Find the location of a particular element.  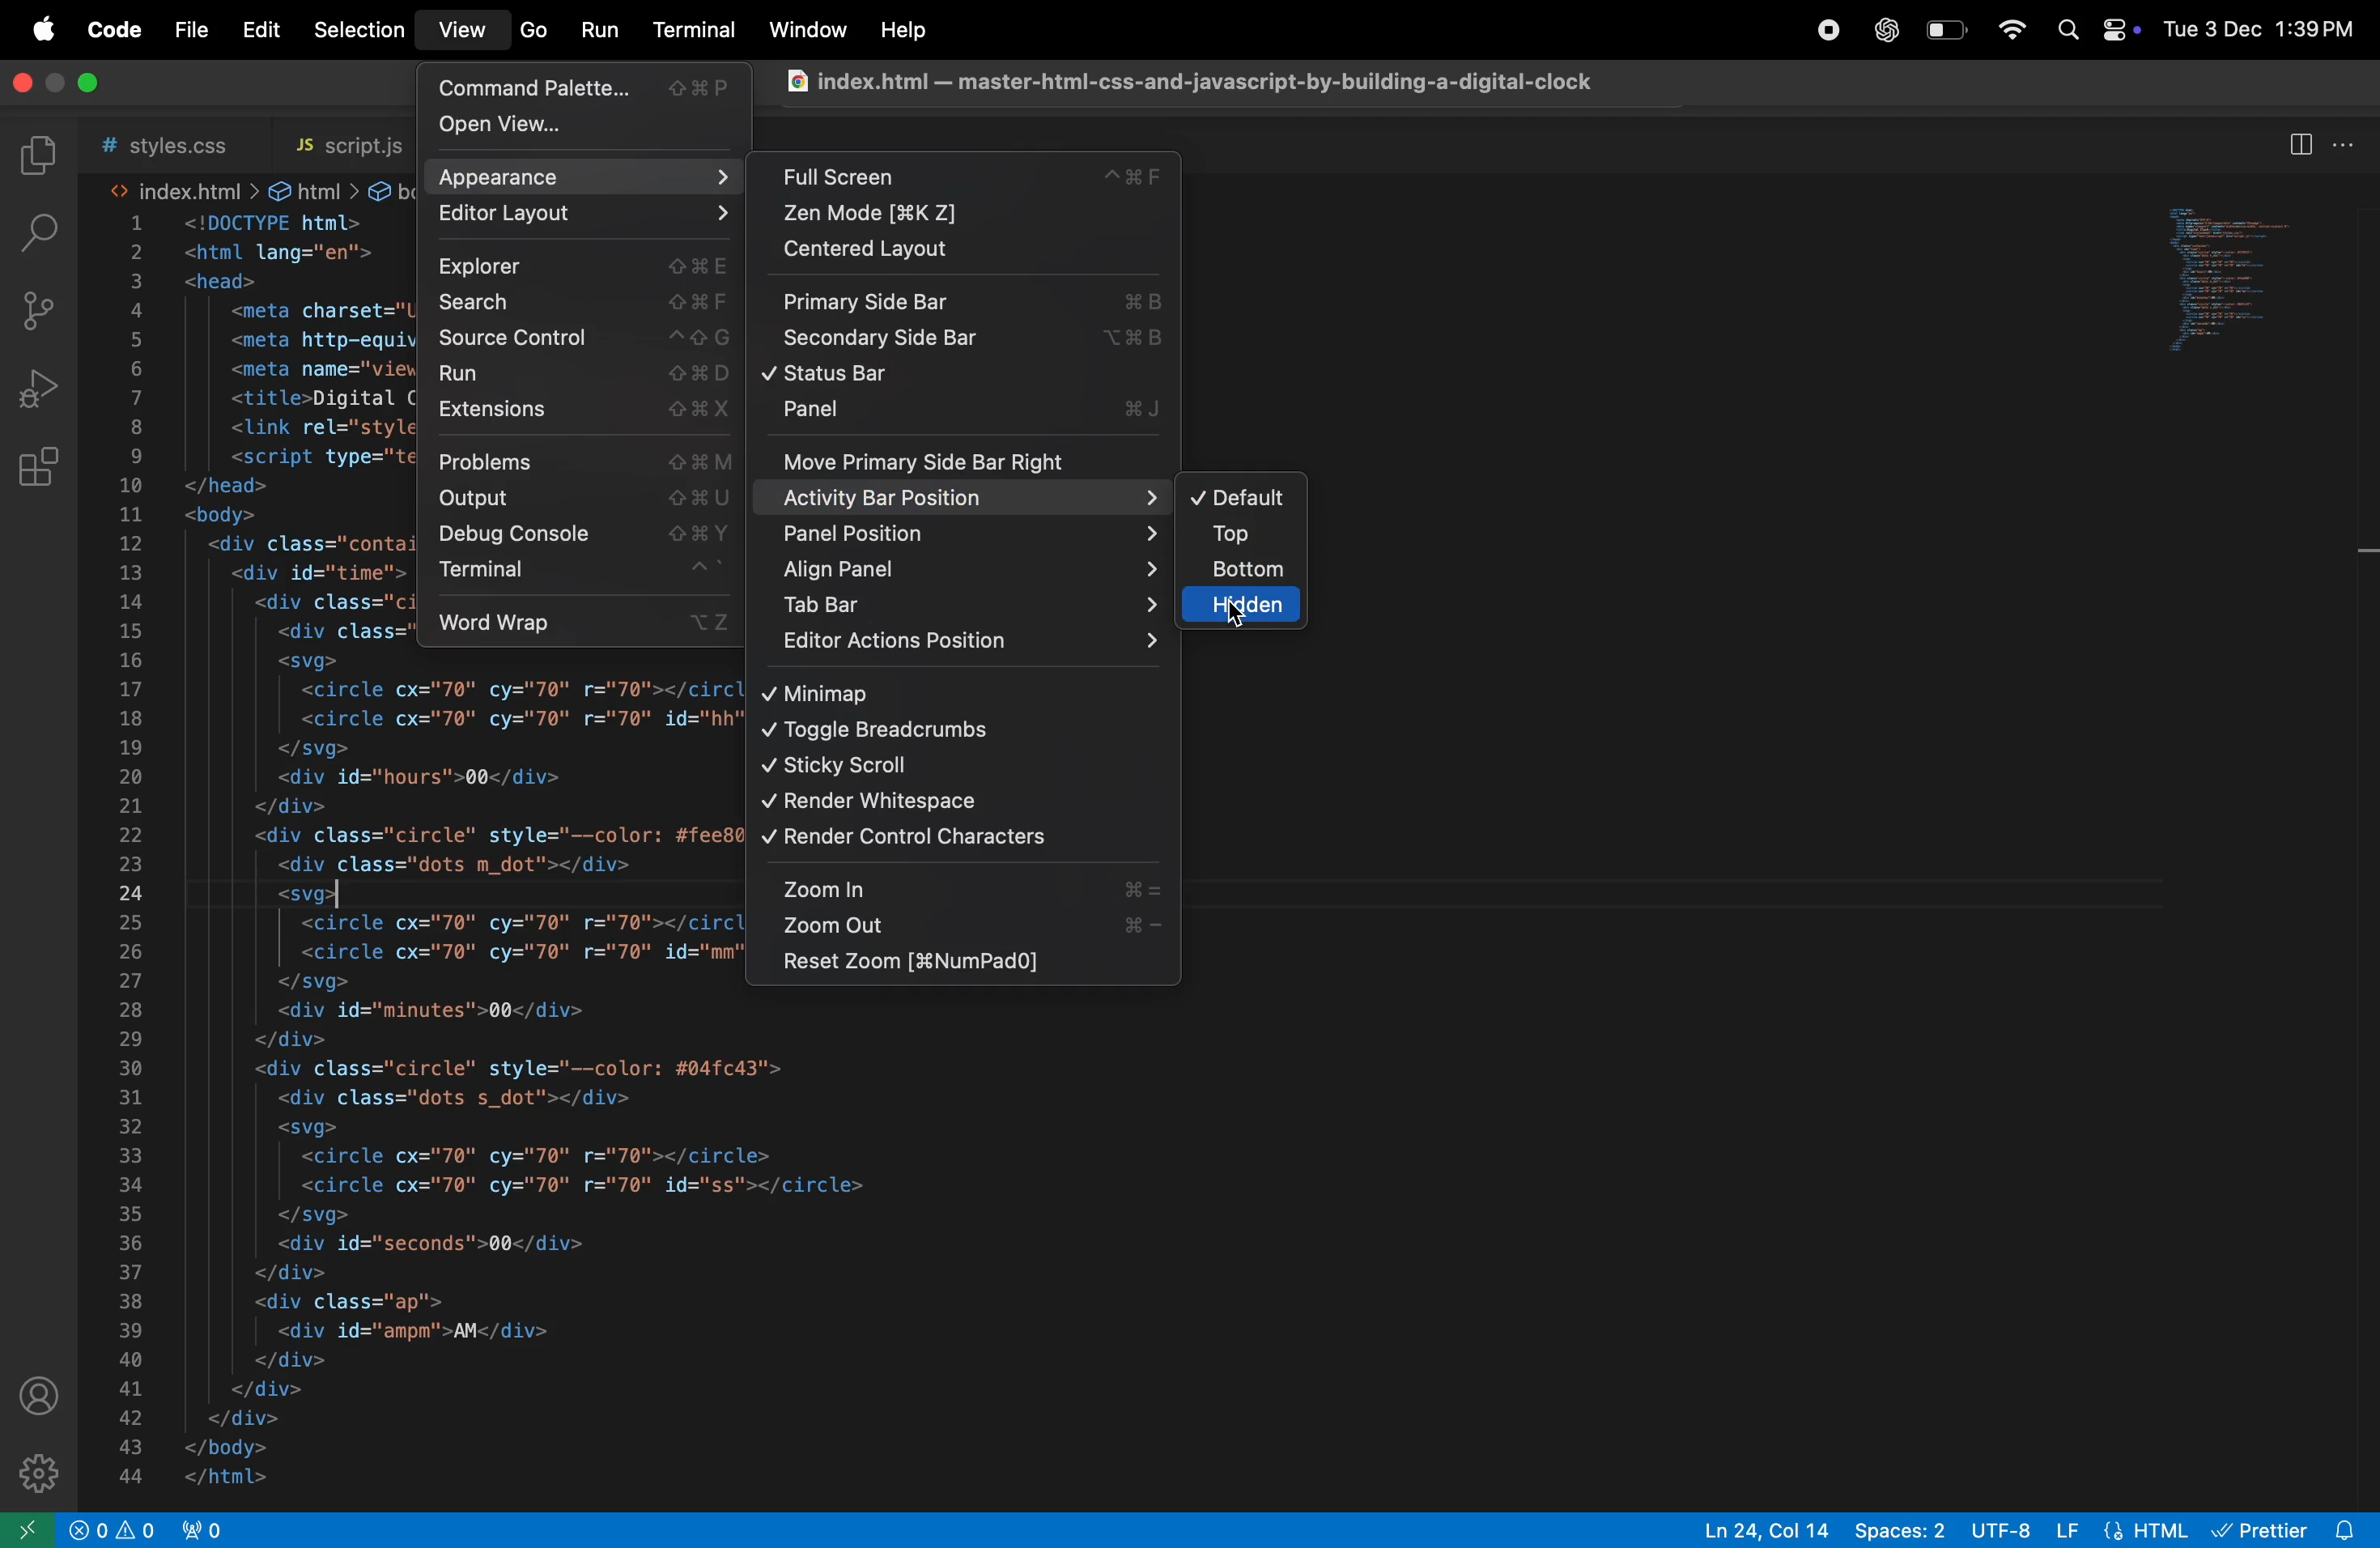

explorer is located at coordinates (584, 268).